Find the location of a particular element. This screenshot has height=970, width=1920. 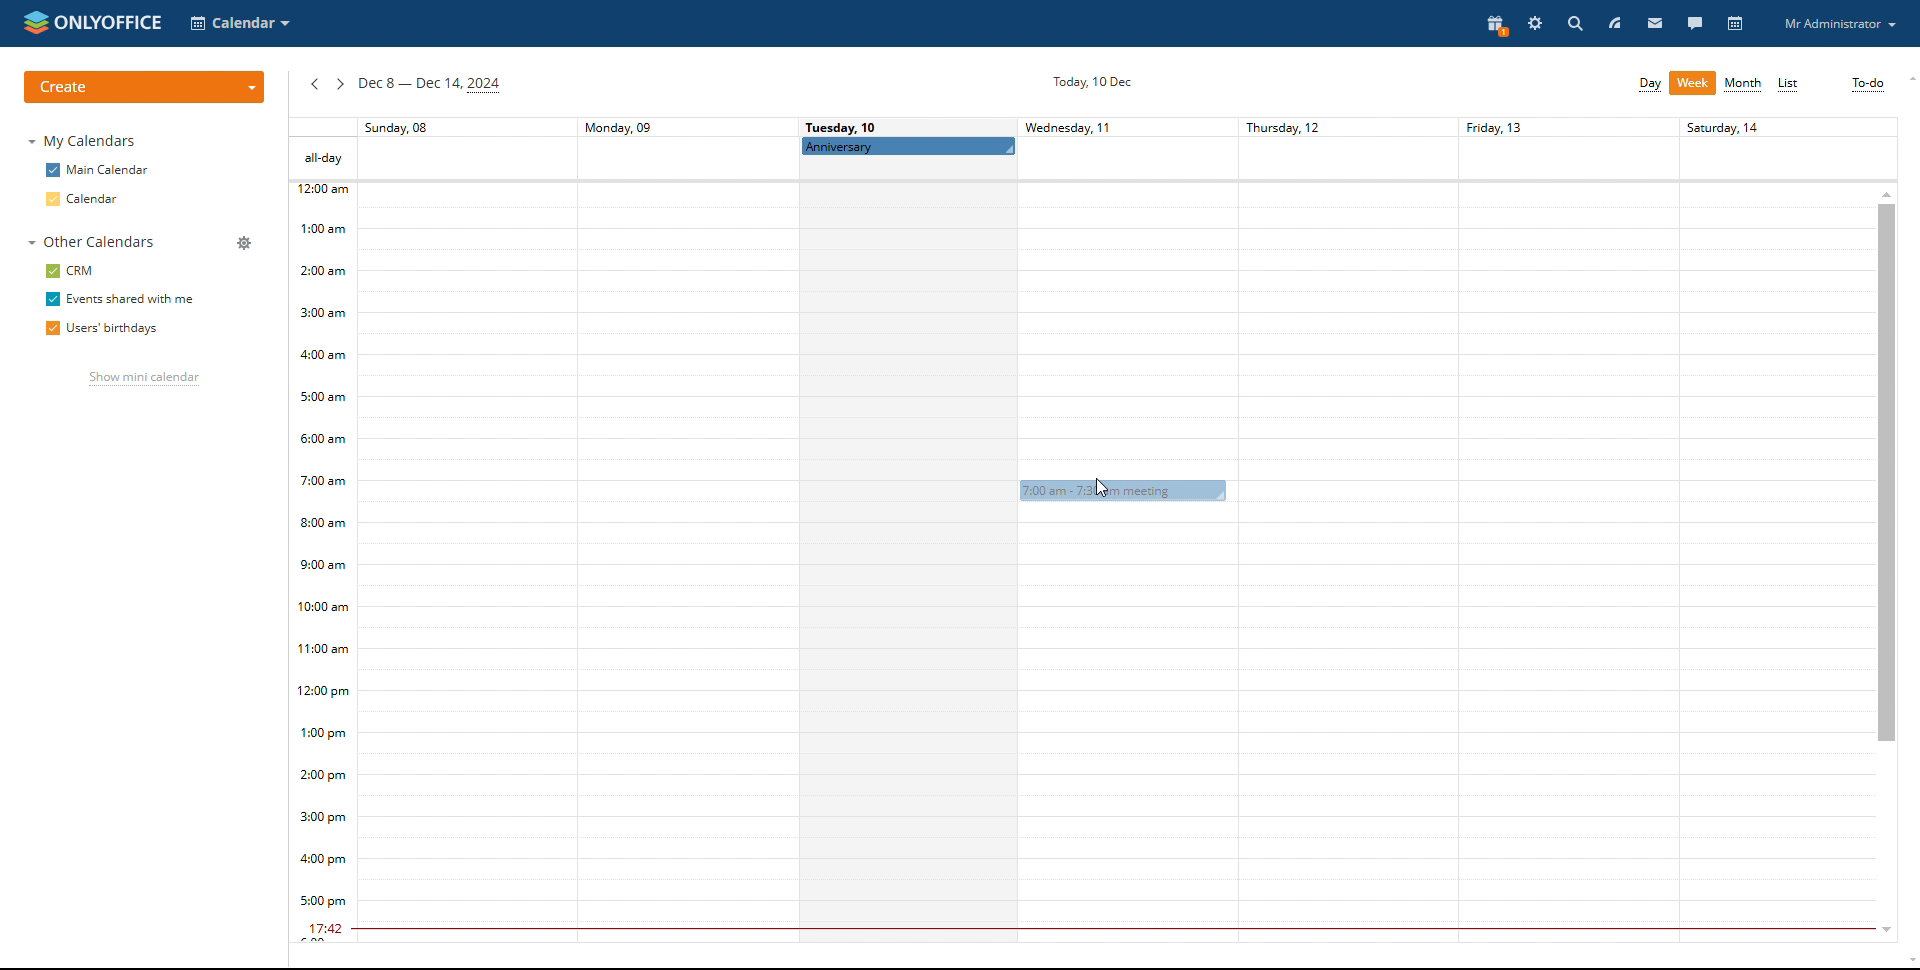

mail is located at coordinates (1653, 23).